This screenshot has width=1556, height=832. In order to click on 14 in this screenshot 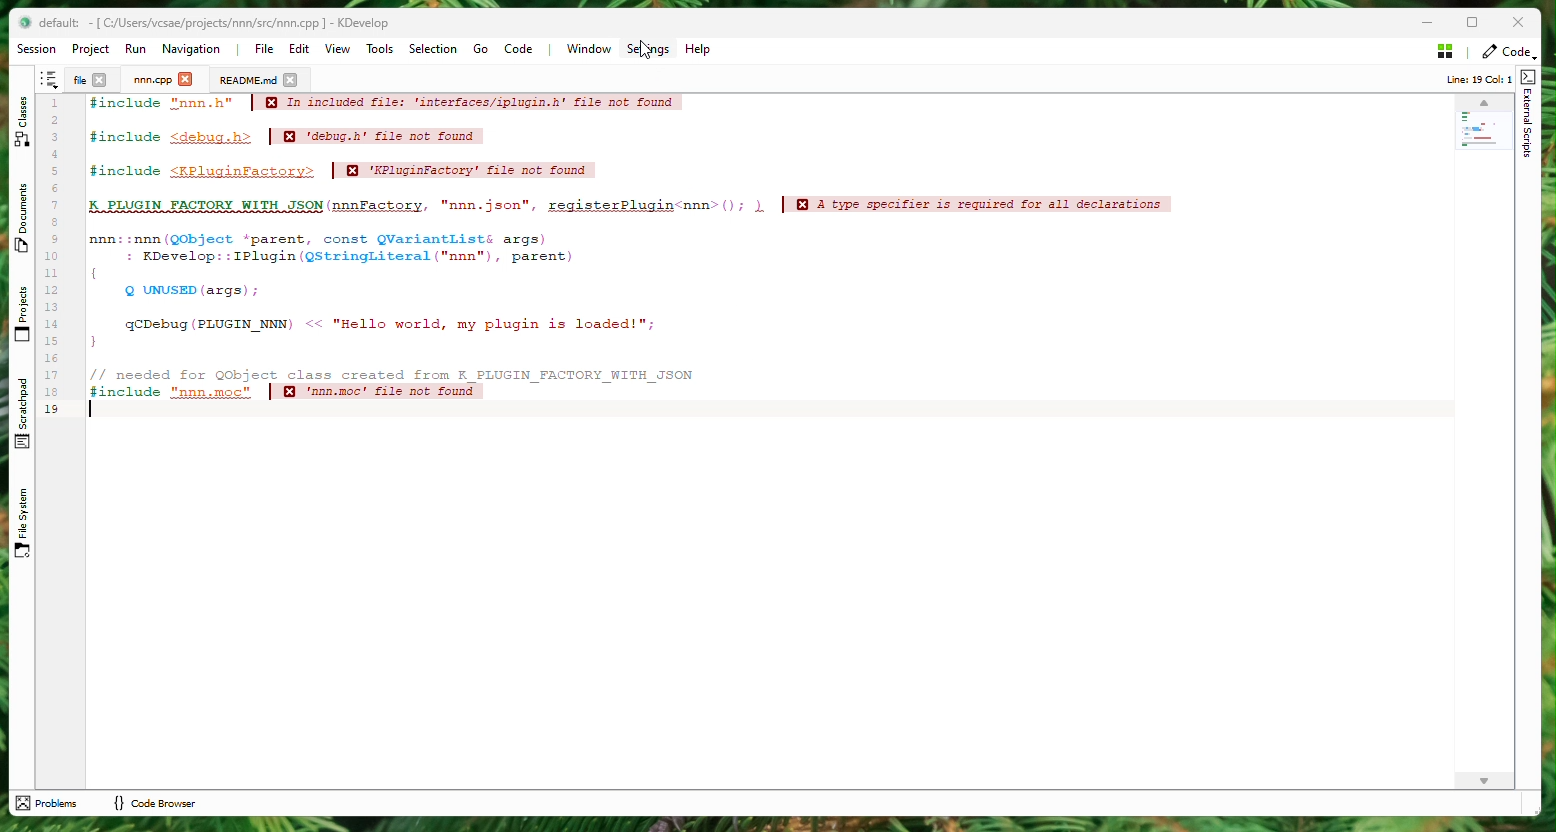, I will do `click(52, 324)`.